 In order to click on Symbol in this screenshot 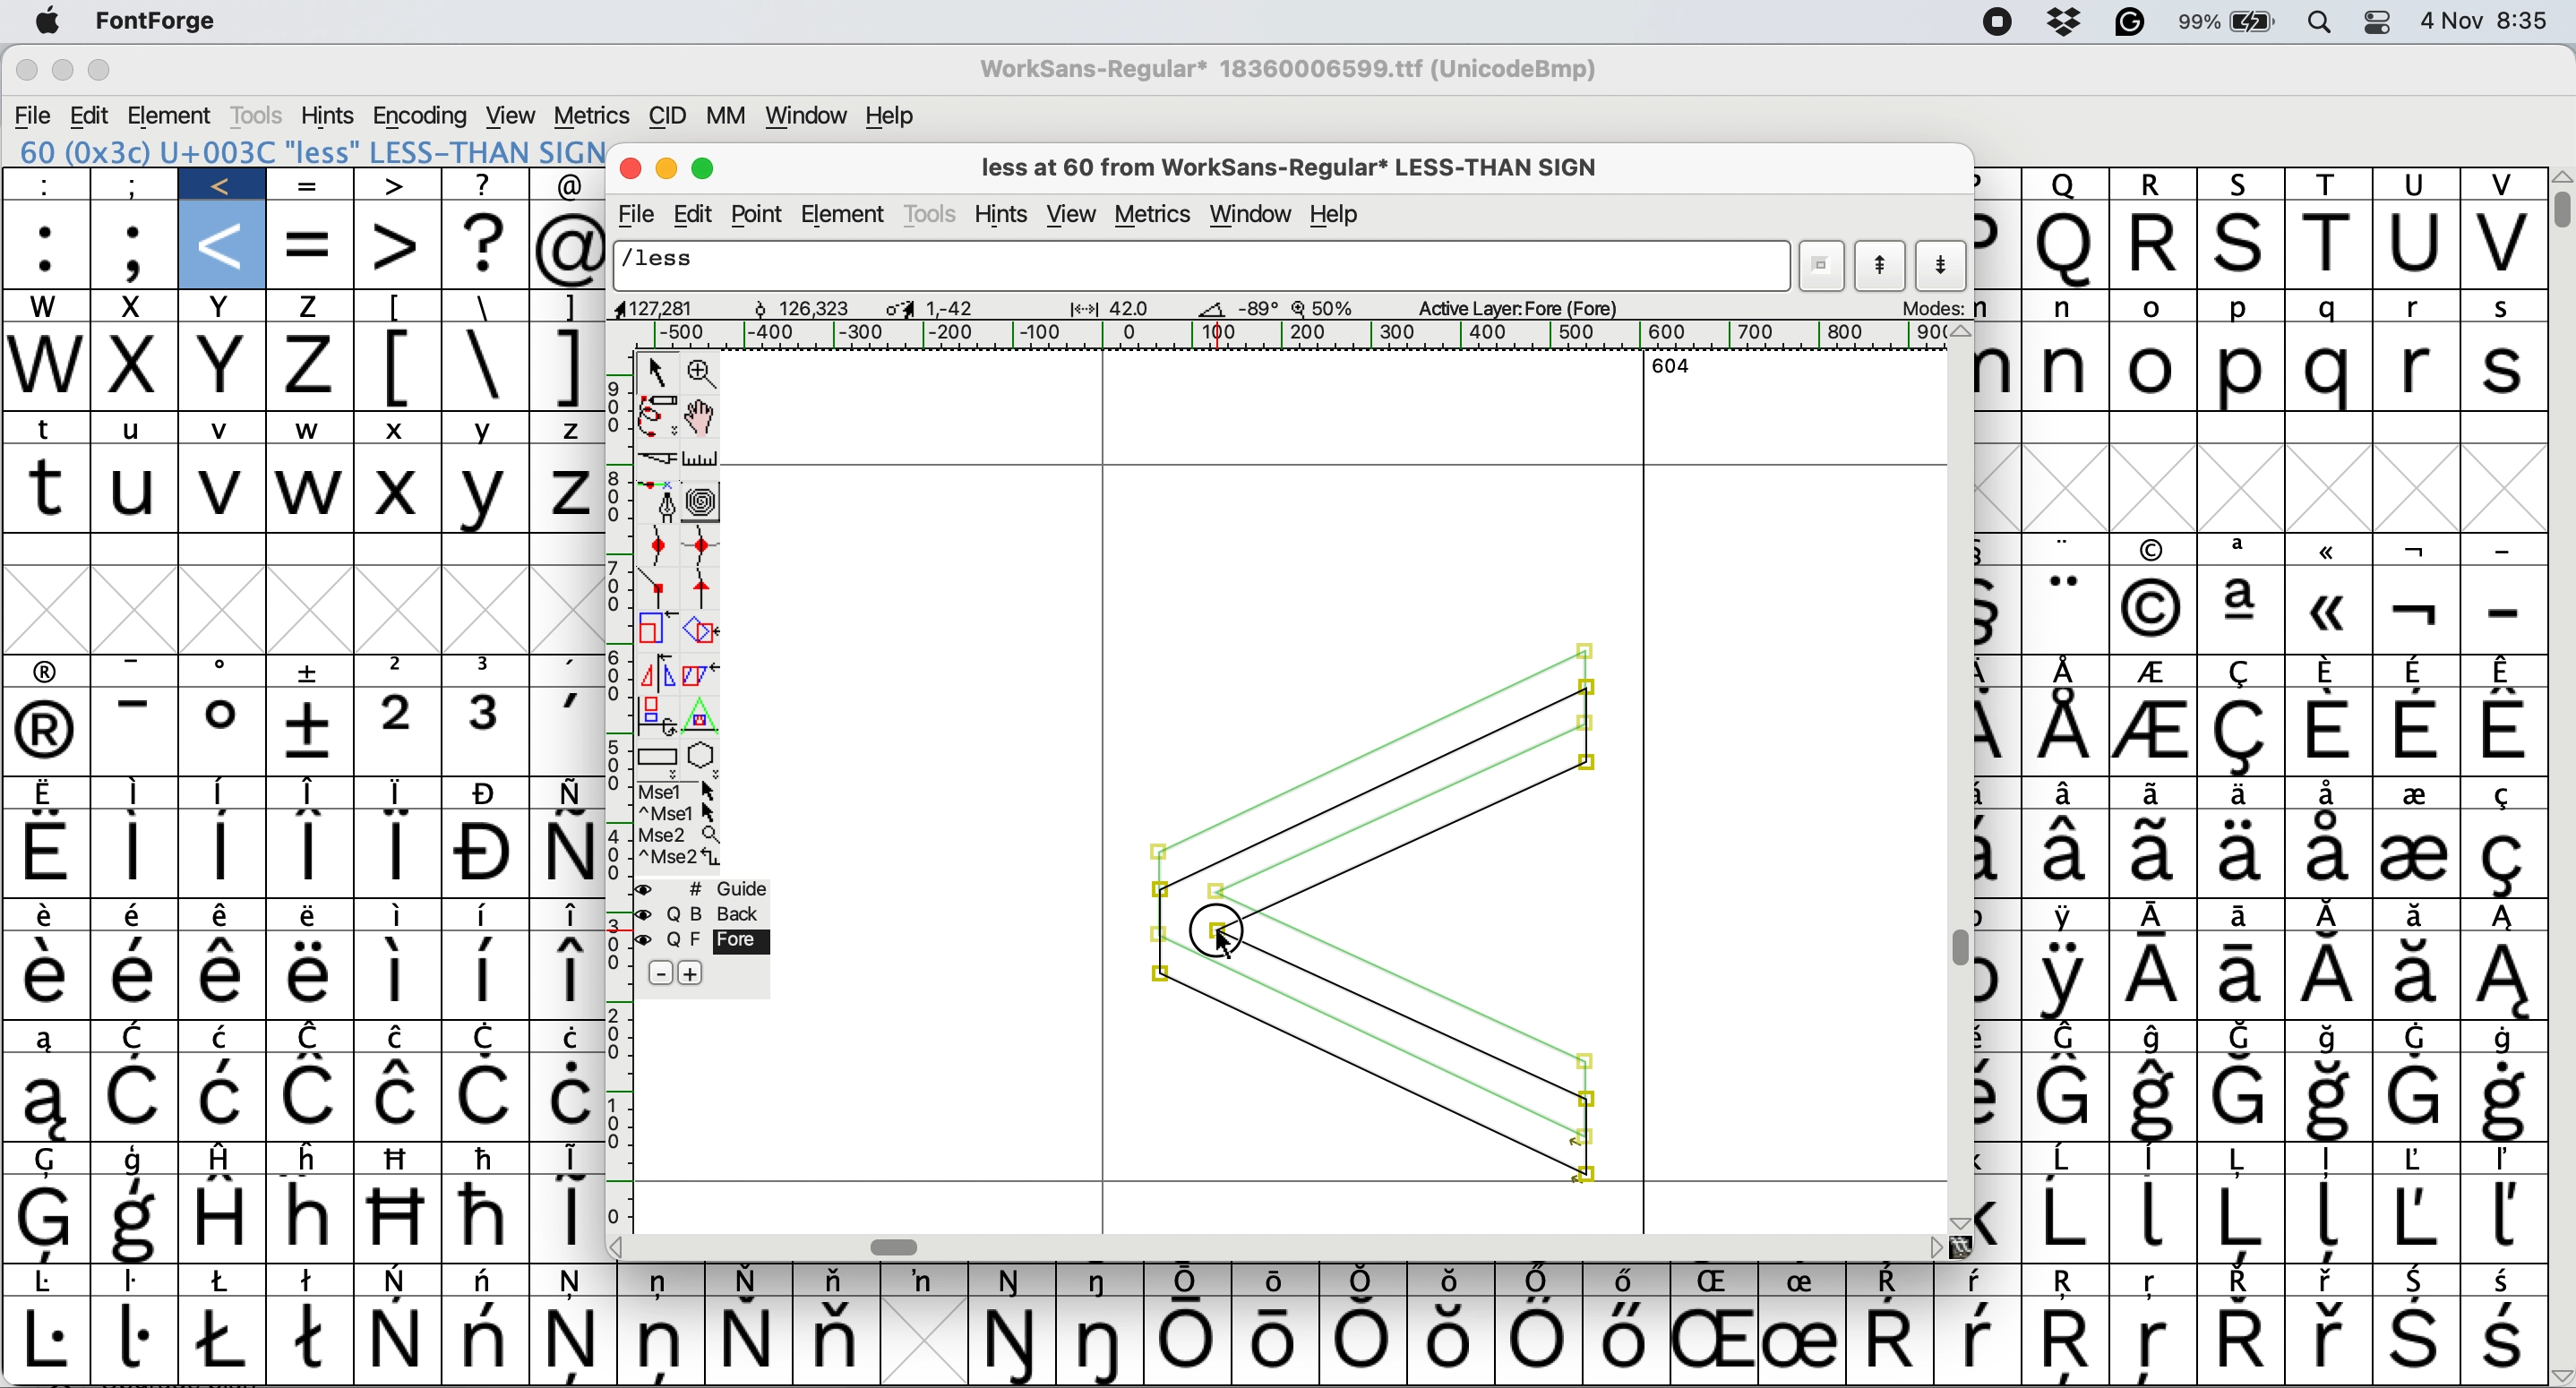, I will do `click(2155, 733)`.